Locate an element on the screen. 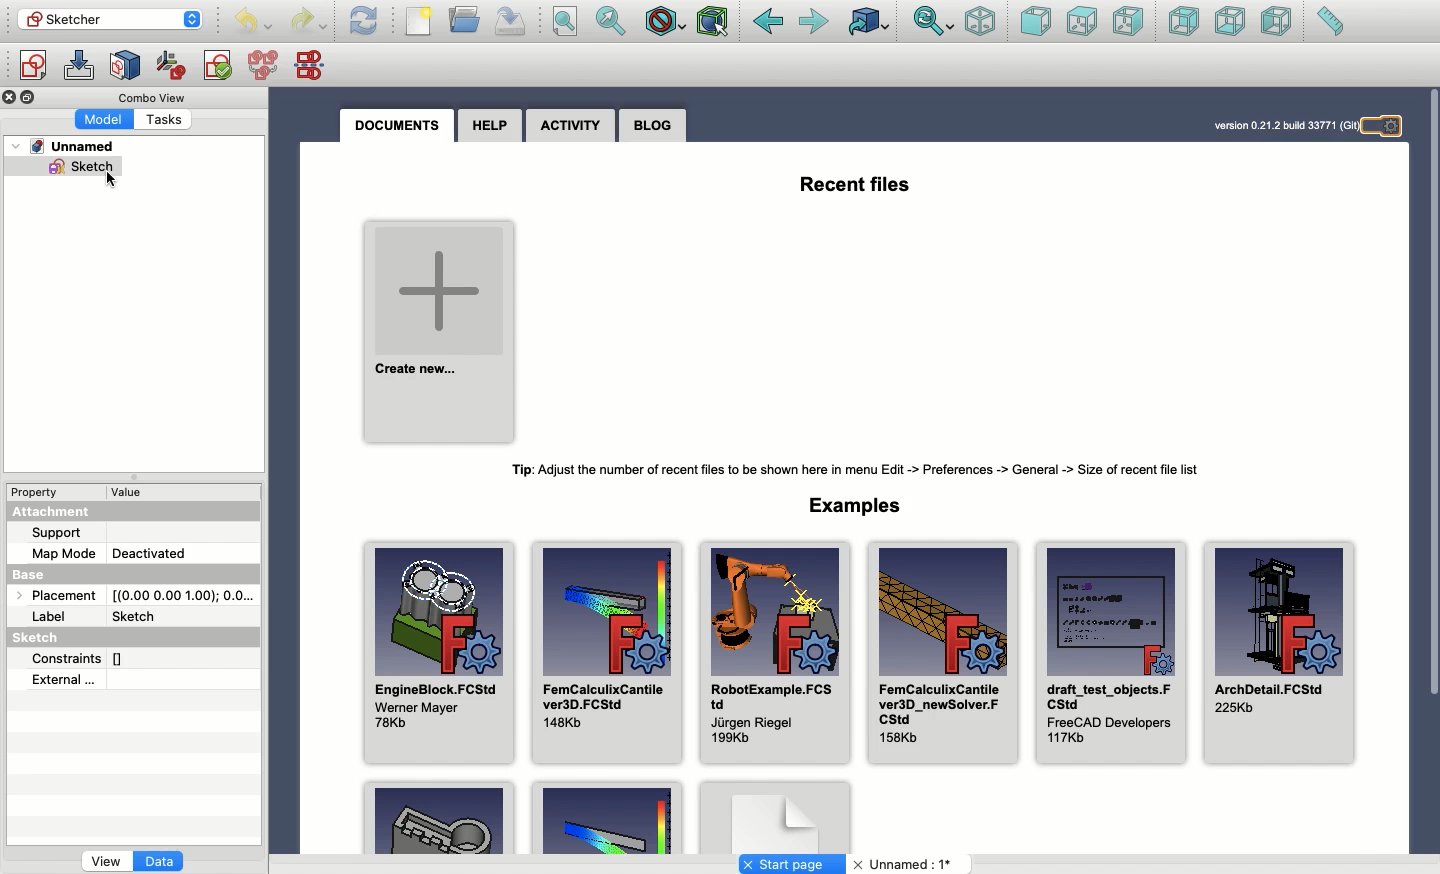 This screenshot has height=874, width=1440. Go to linked object is located at coordinates (870, 21).